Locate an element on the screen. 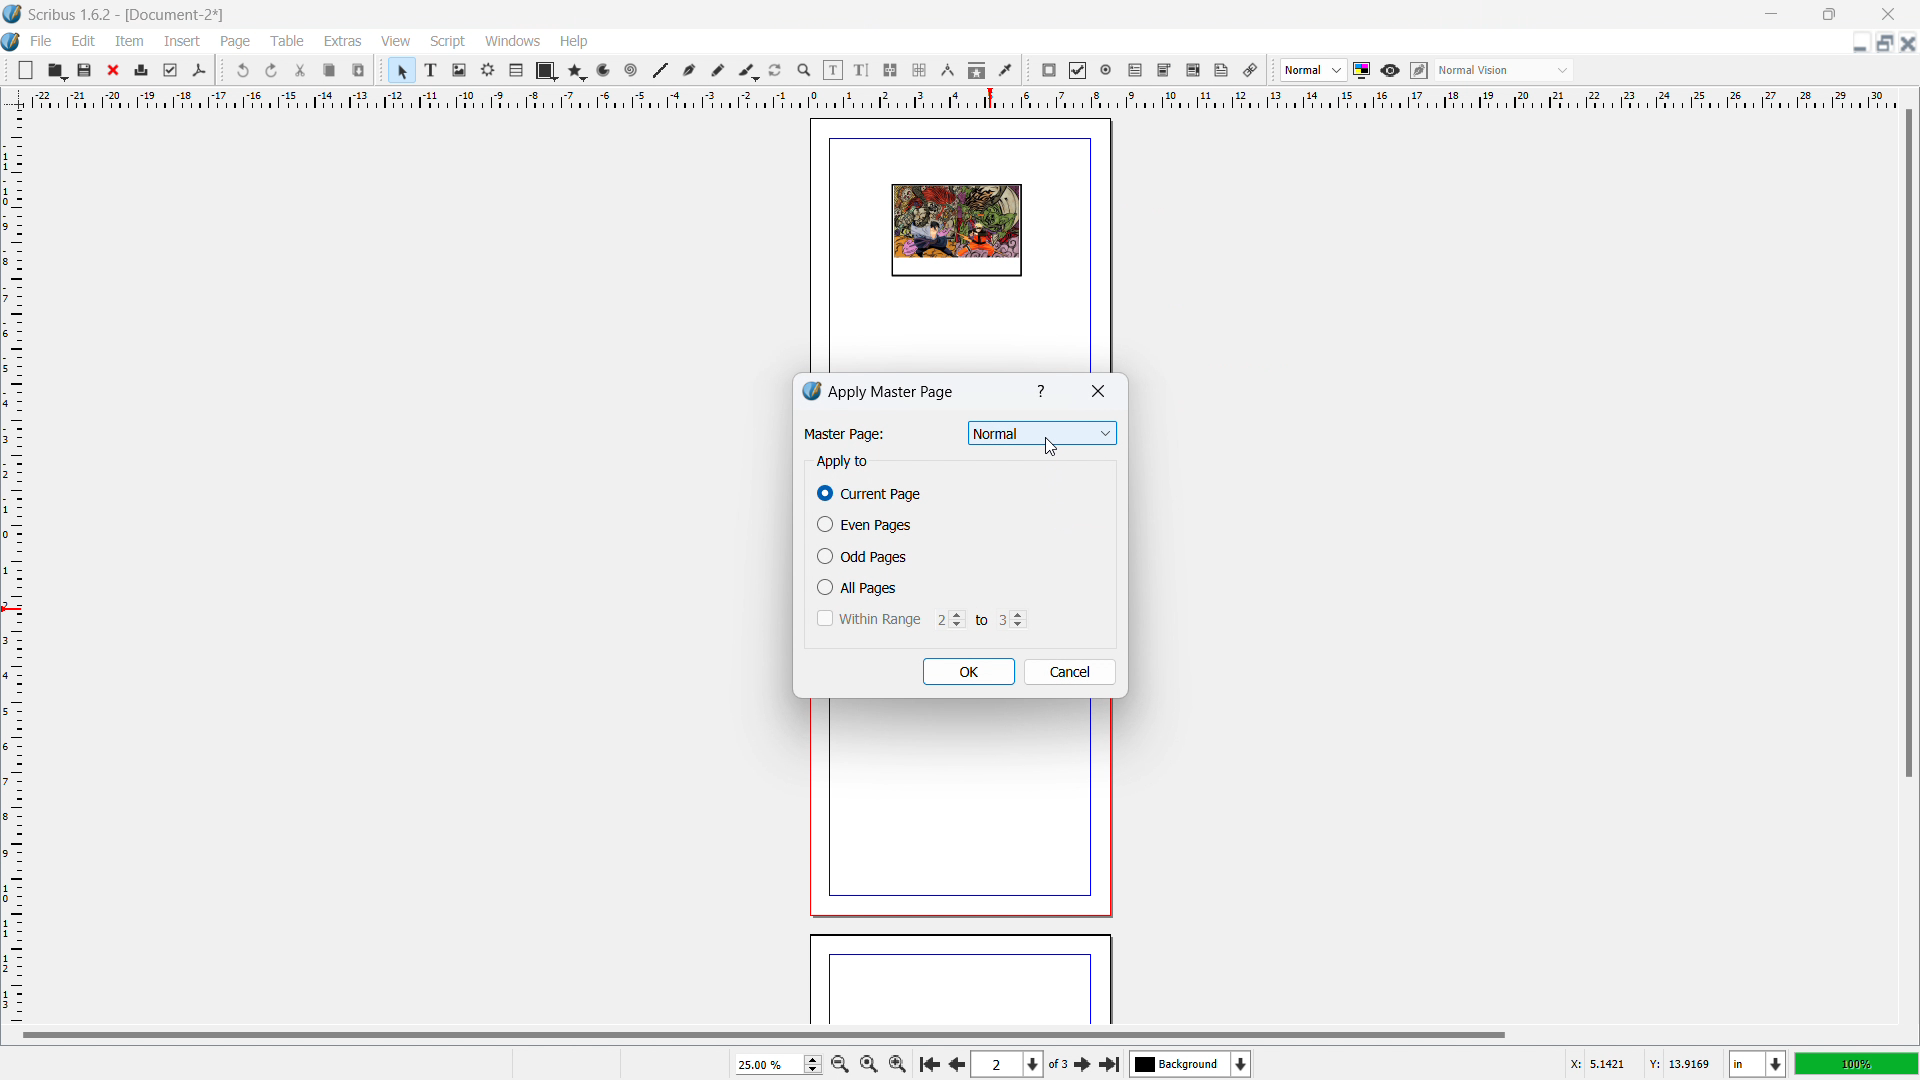 The width and height of the screenshot is (1920, 1080). cursor is located at coordinates (1051, 448).